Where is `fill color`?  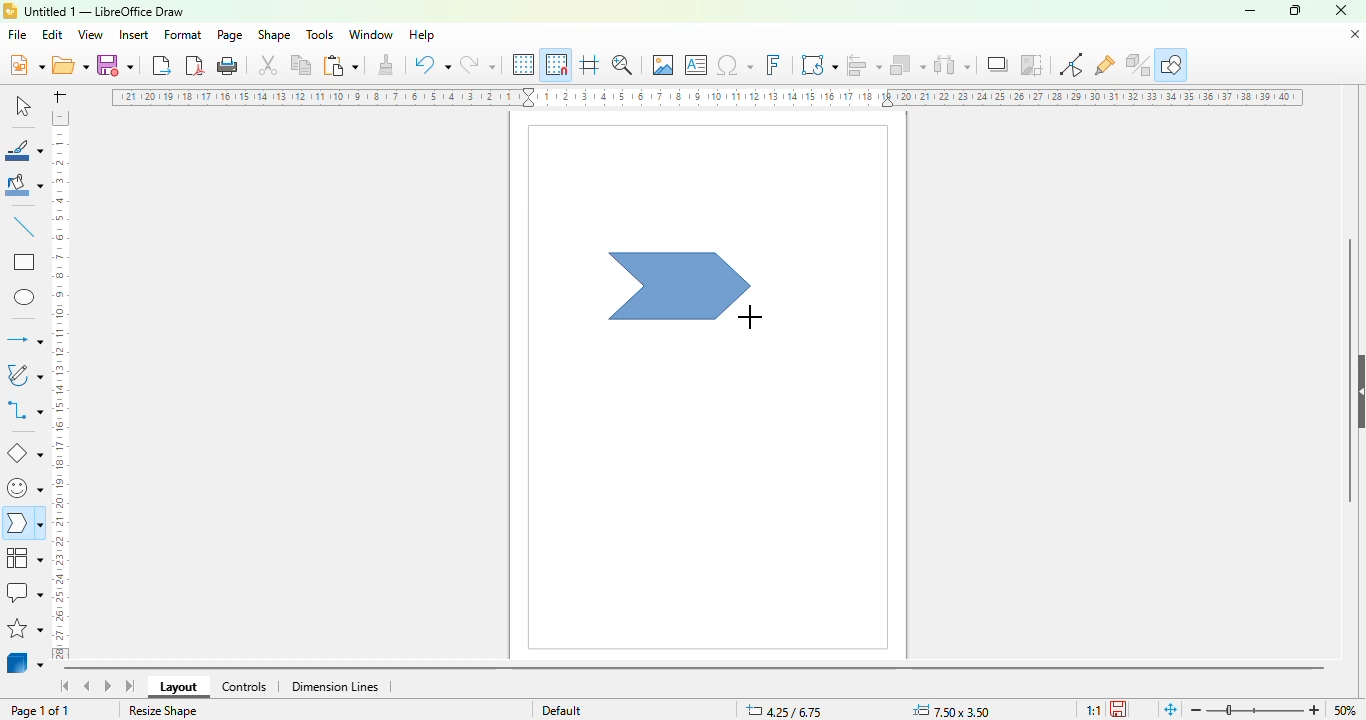
fill color is located at coordinates (25, 185).